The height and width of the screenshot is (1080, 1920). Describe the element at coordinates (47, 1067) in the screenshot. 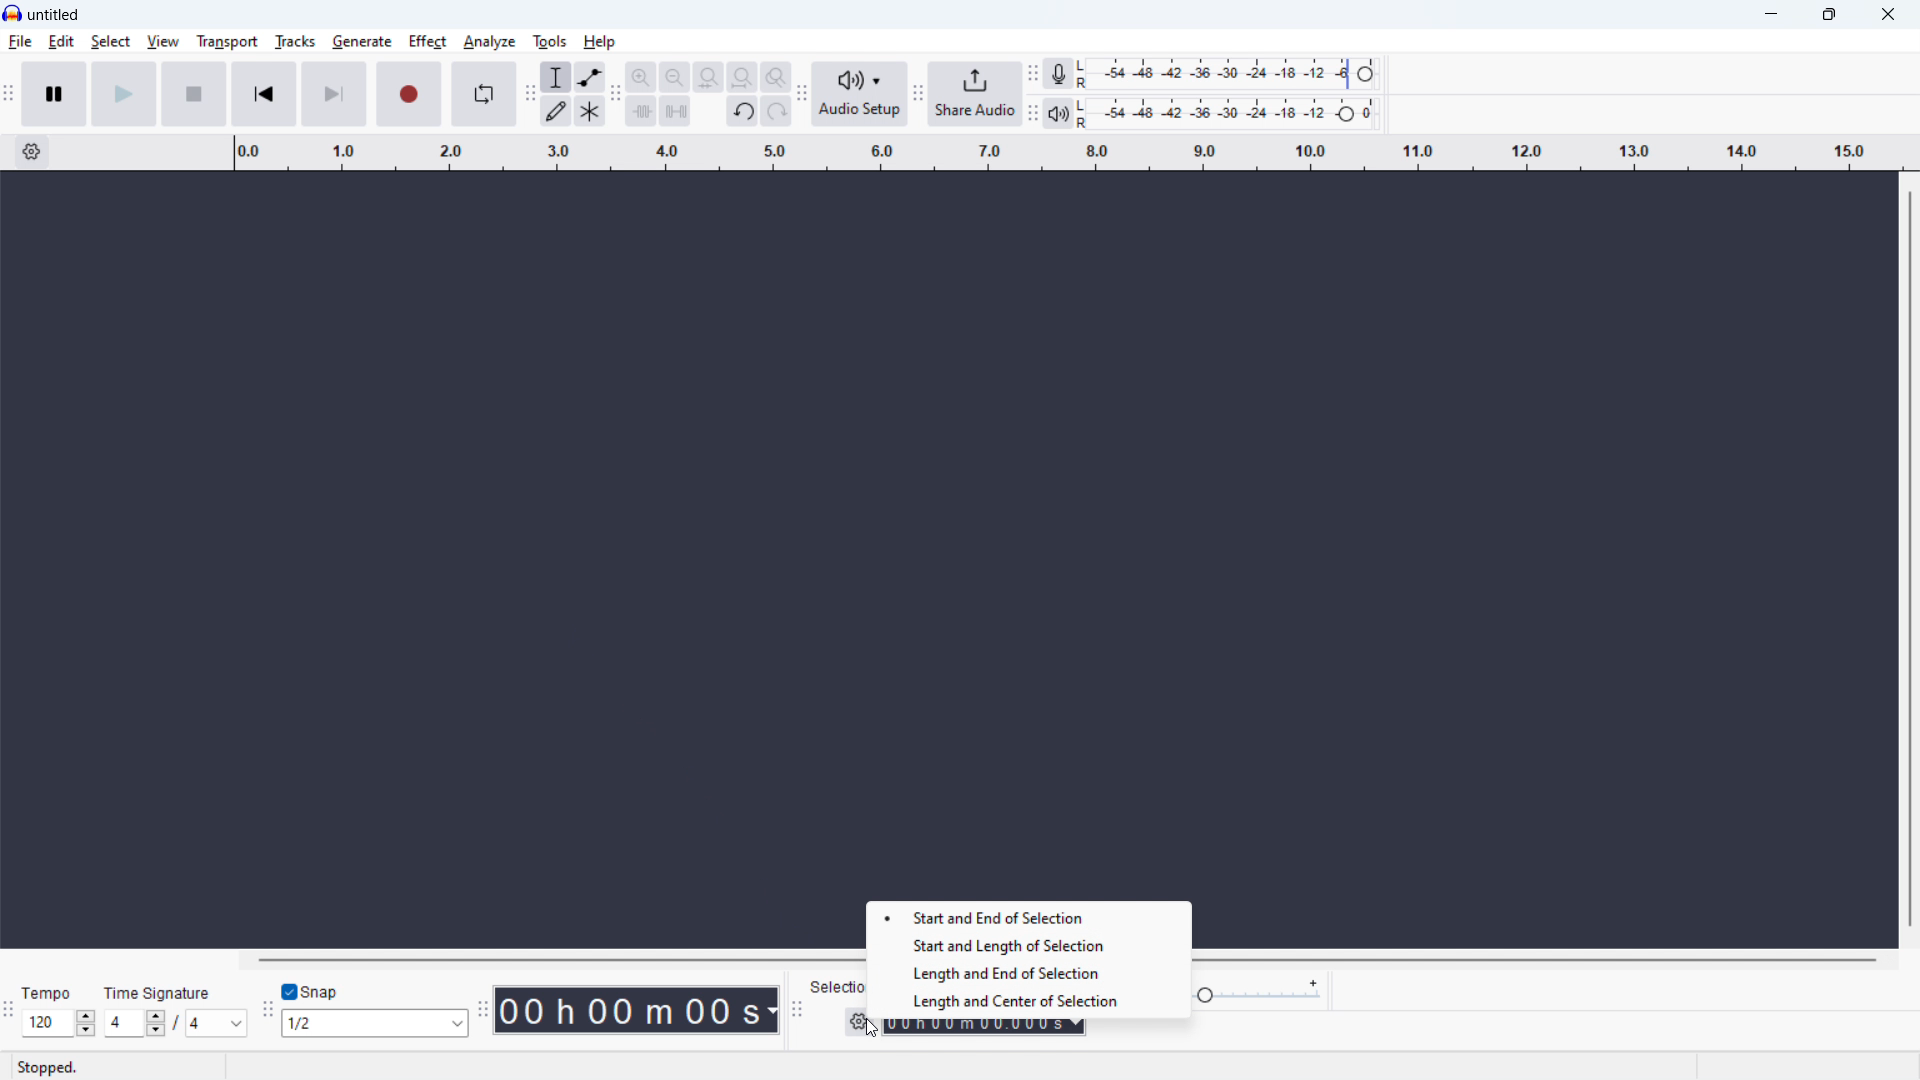

I see `stopped.` at that location.